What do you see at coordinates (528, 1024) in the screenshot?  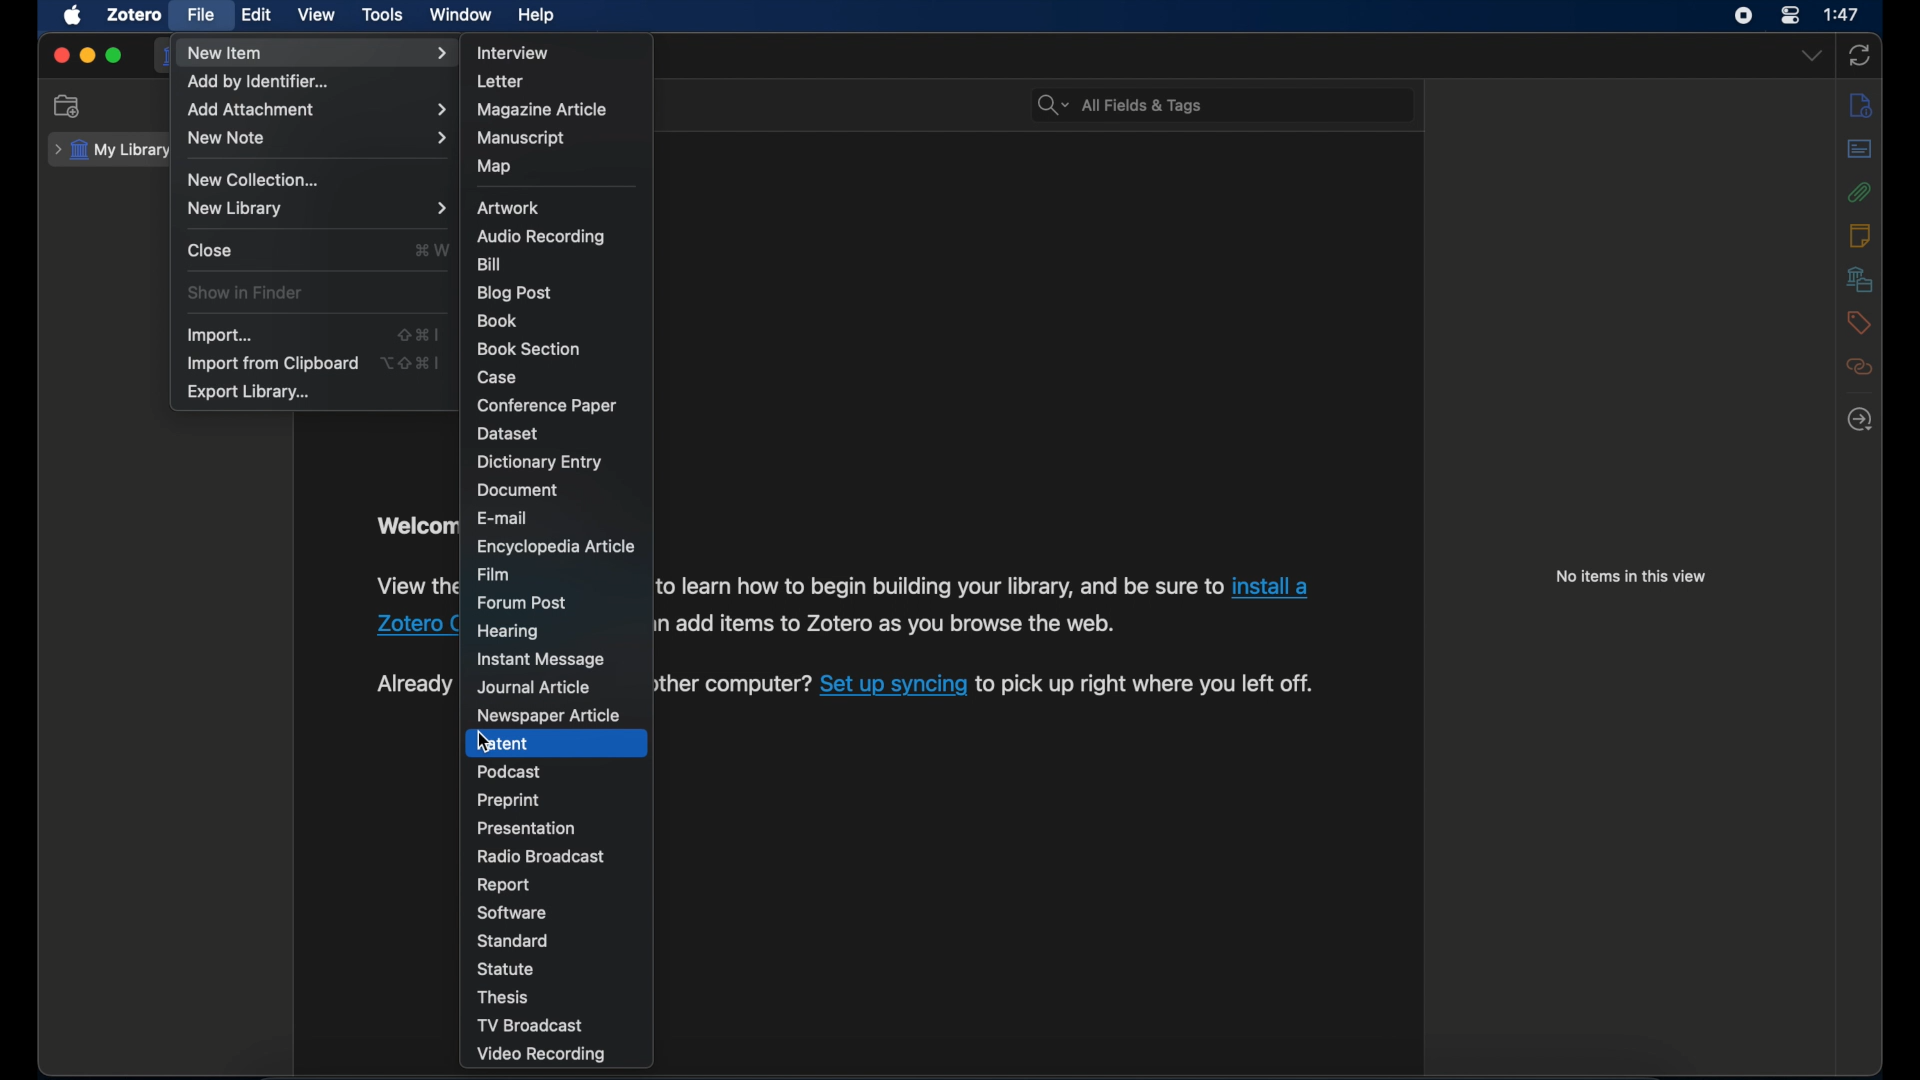 I see `tv broadcast` at bounding box center [528, 1024].